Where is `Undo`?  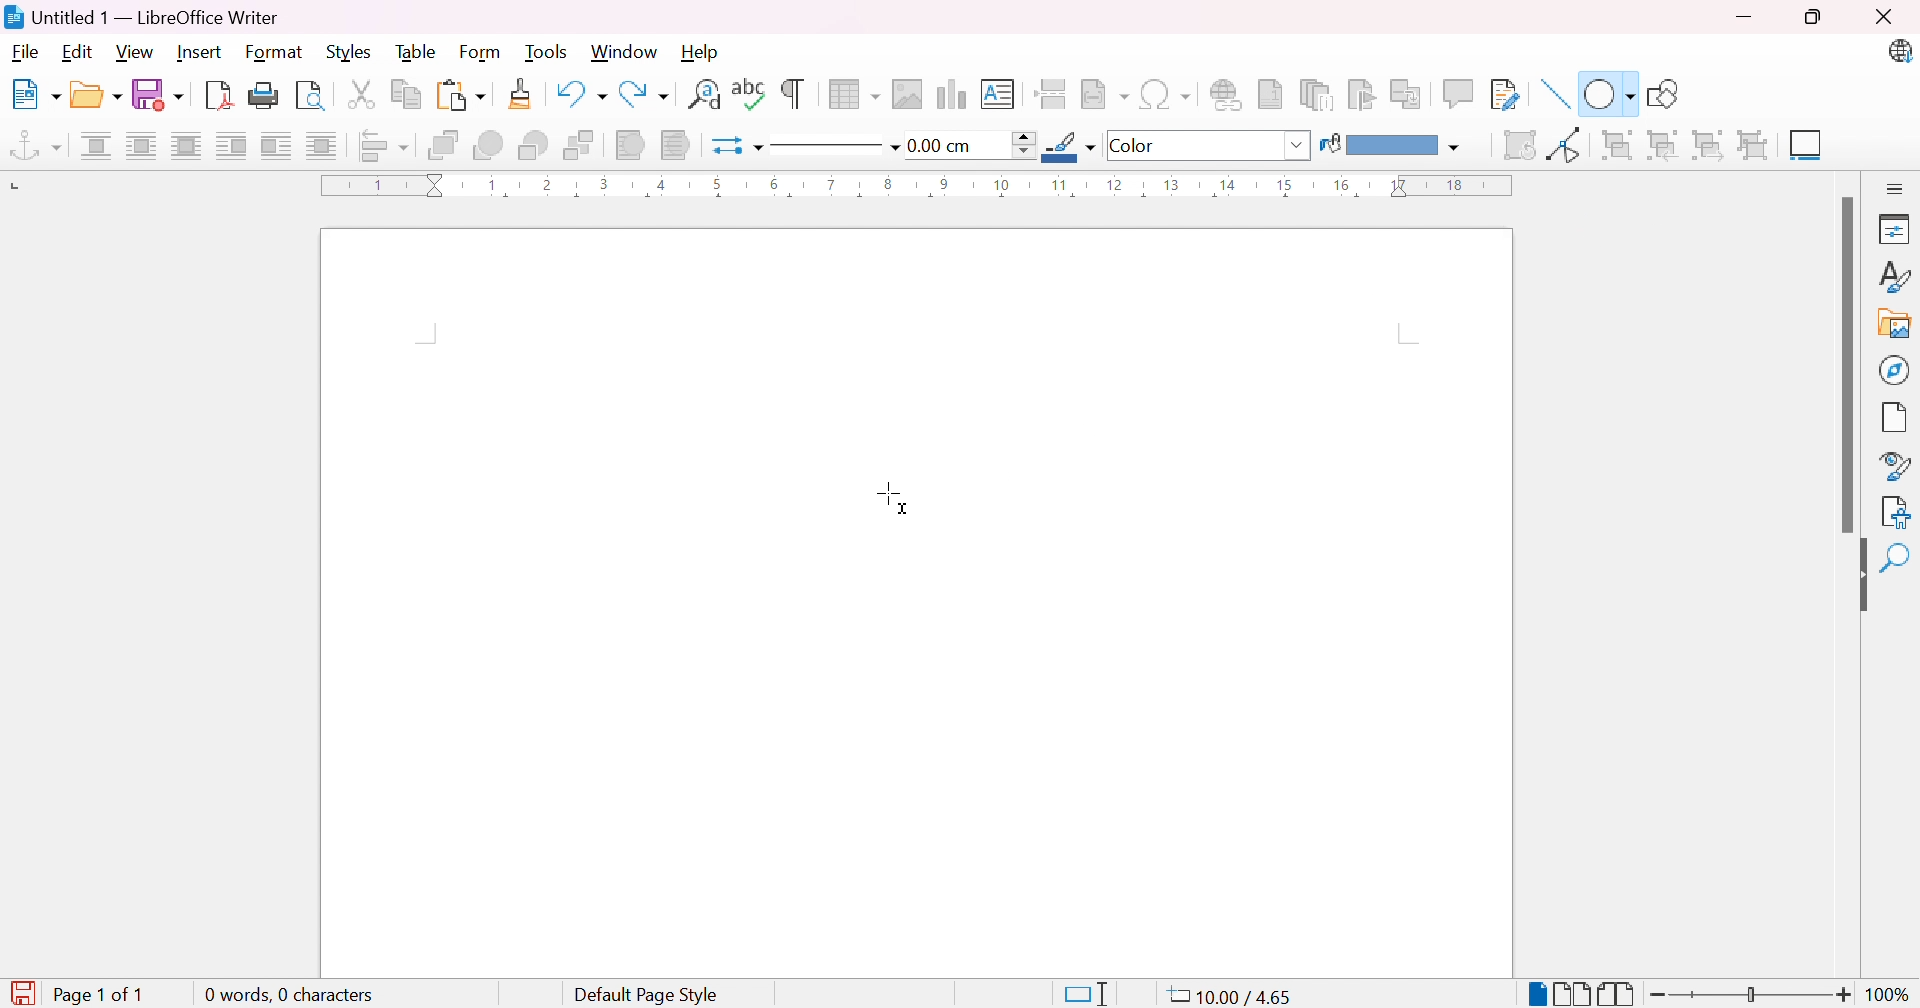
Undo is located at coordinates (579, 89).